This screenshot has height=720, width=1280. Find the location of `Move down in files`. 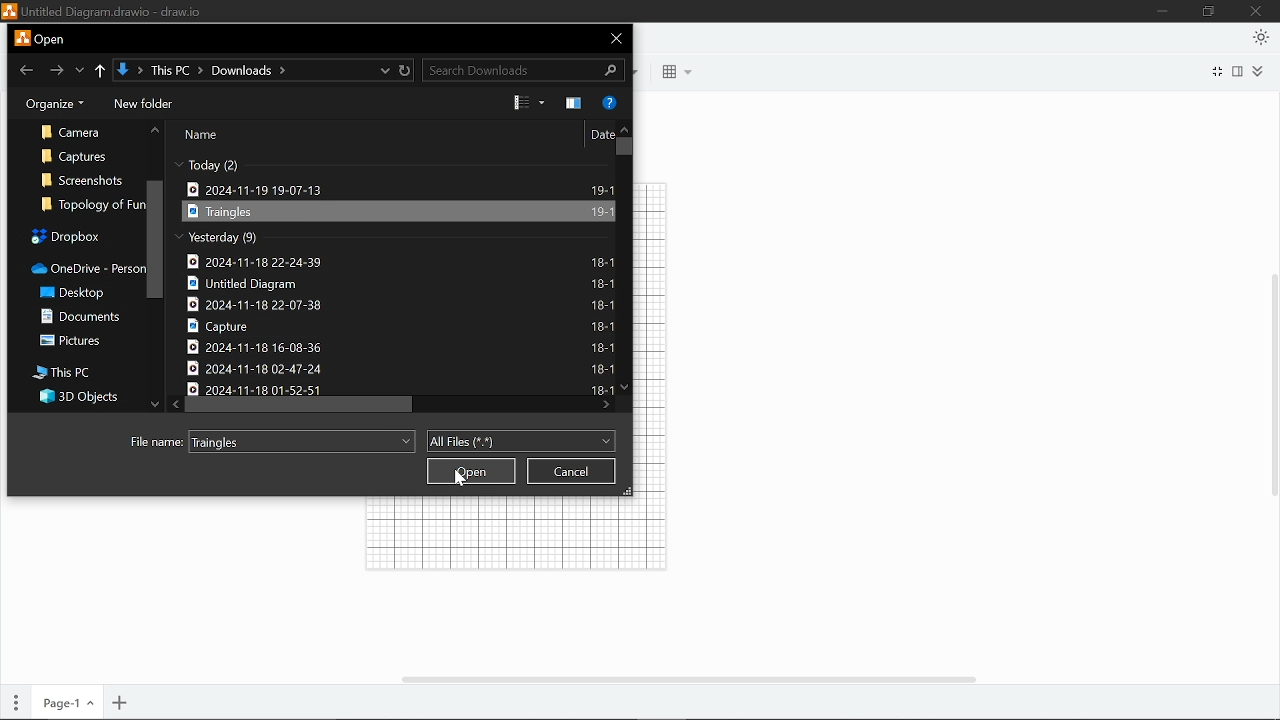

Move down in files is located at coordinates (624, 386).